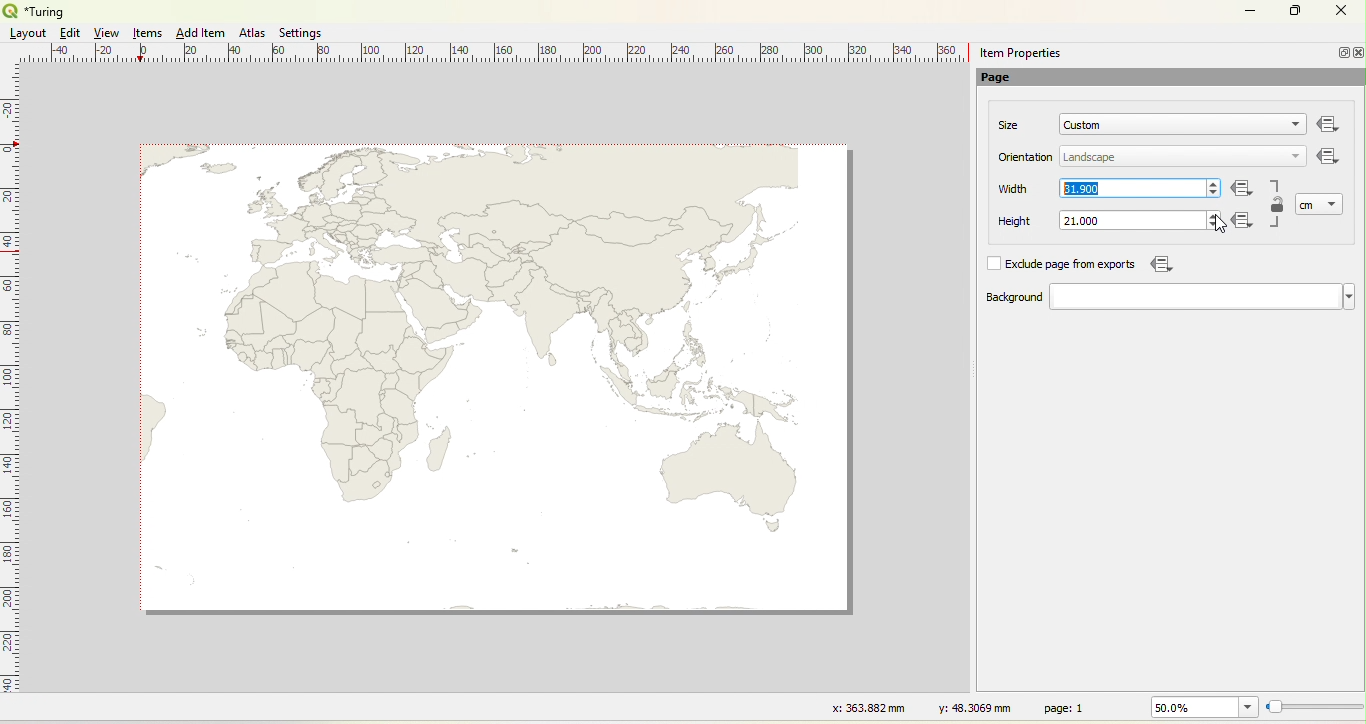 This screenshot has width=1366, height=724. I want to click on Size, so click(1010, 125).